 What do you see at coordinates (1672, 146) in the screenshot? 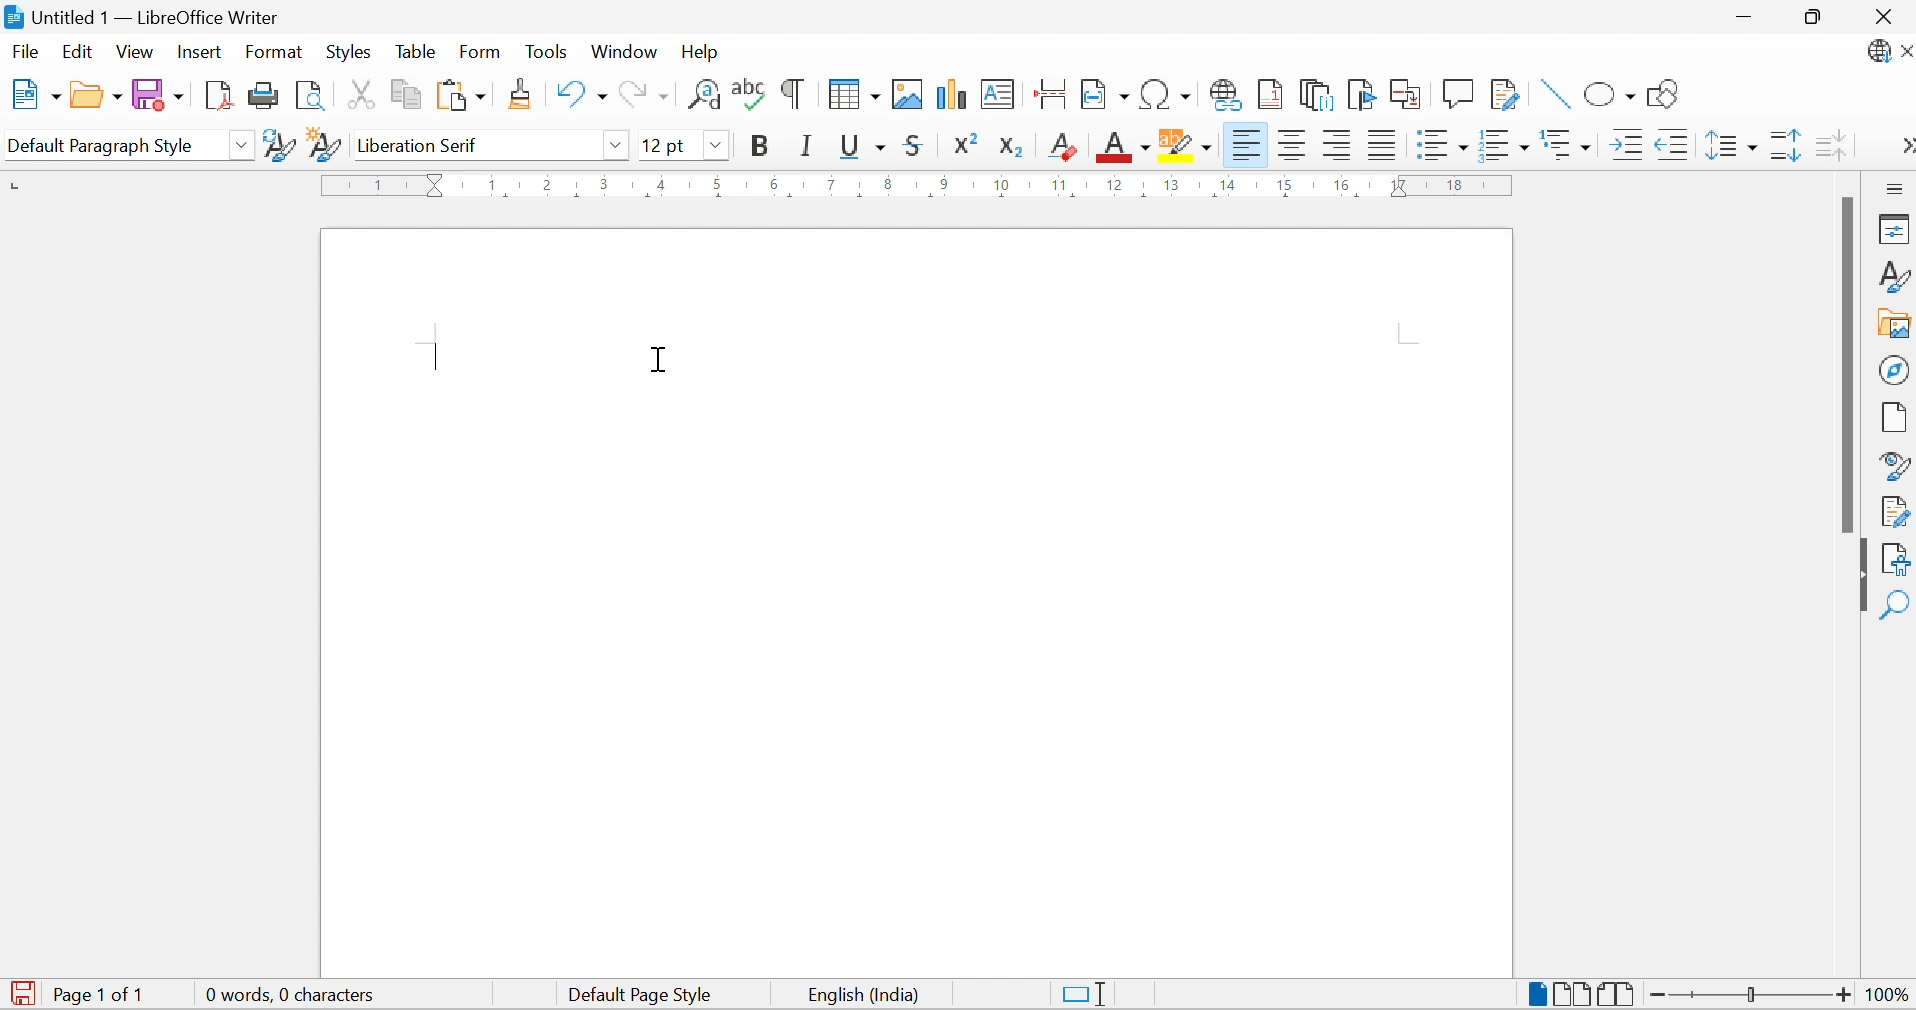
I see `Decrease Indent` at bounding box center [1672, 146].